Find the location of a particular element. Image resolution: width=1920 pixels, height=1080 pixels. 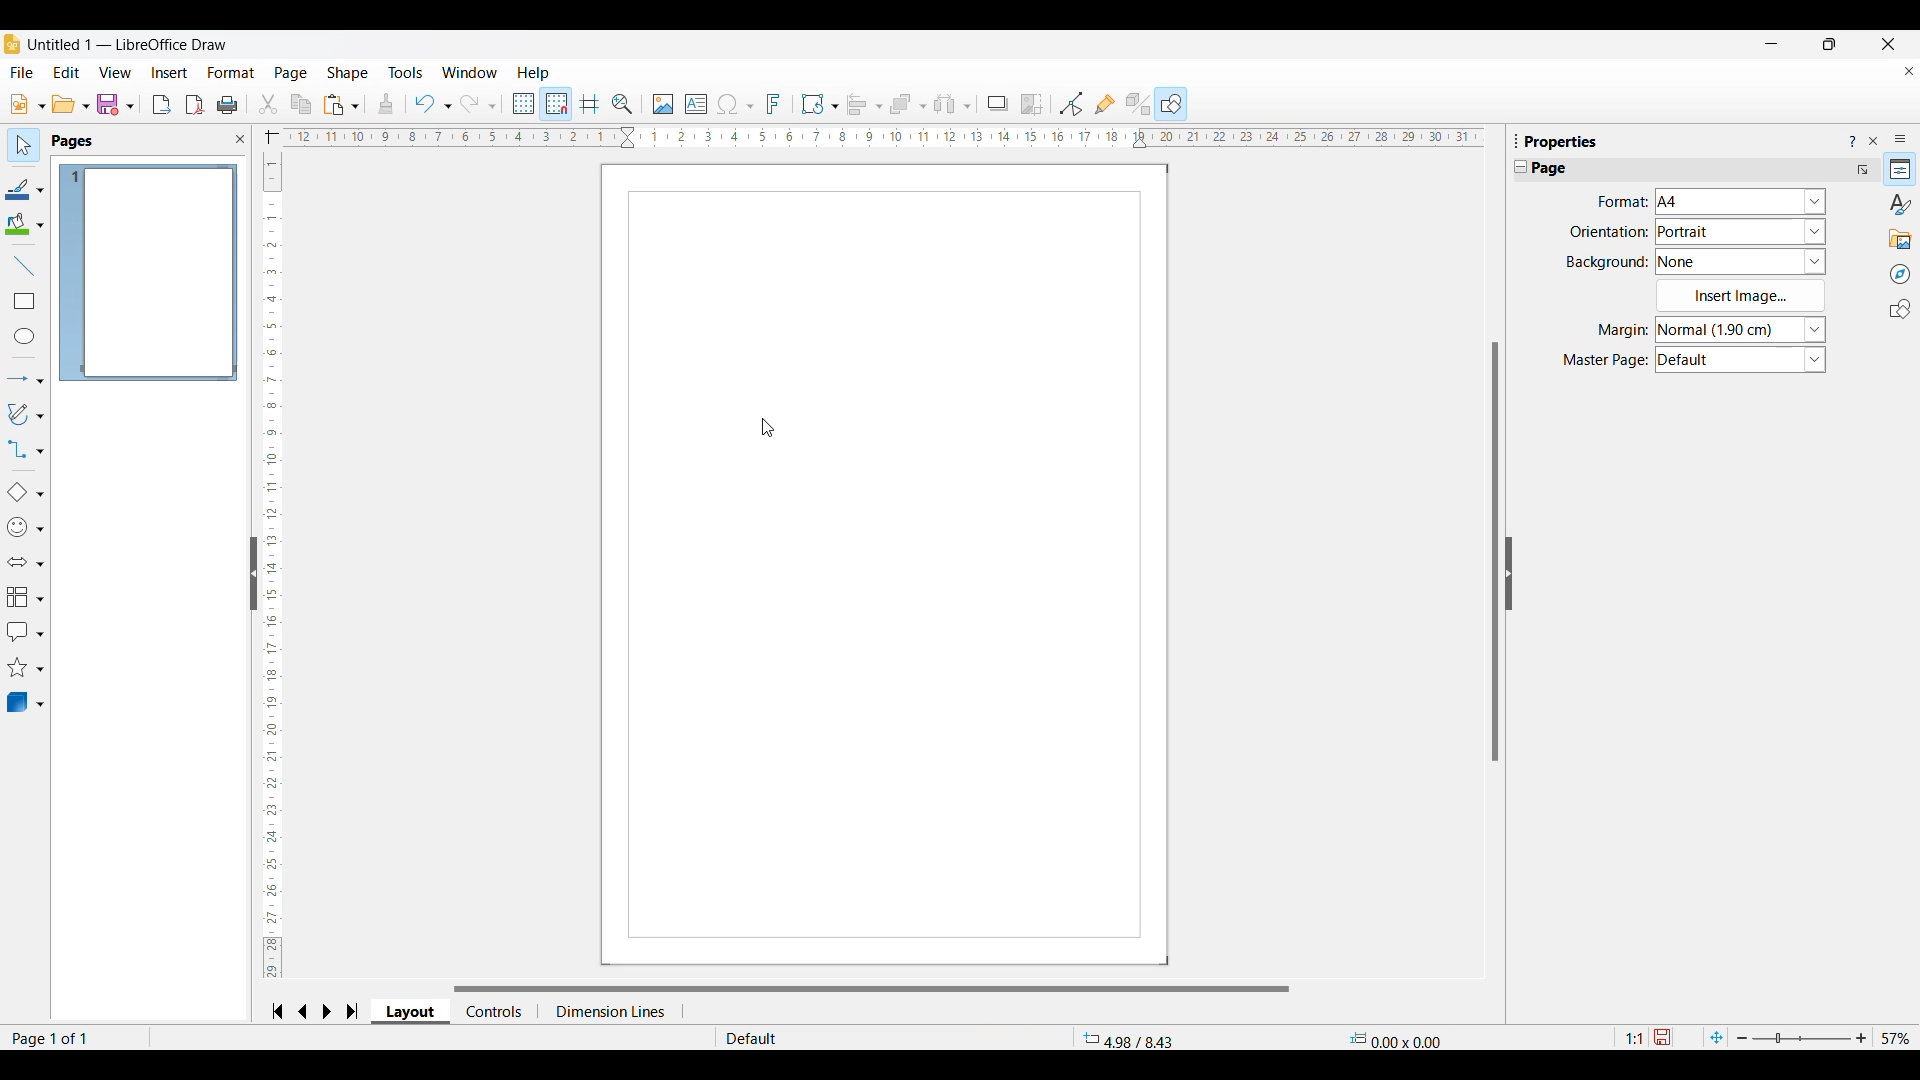

Close current document is located at coordinates (1909, 71).